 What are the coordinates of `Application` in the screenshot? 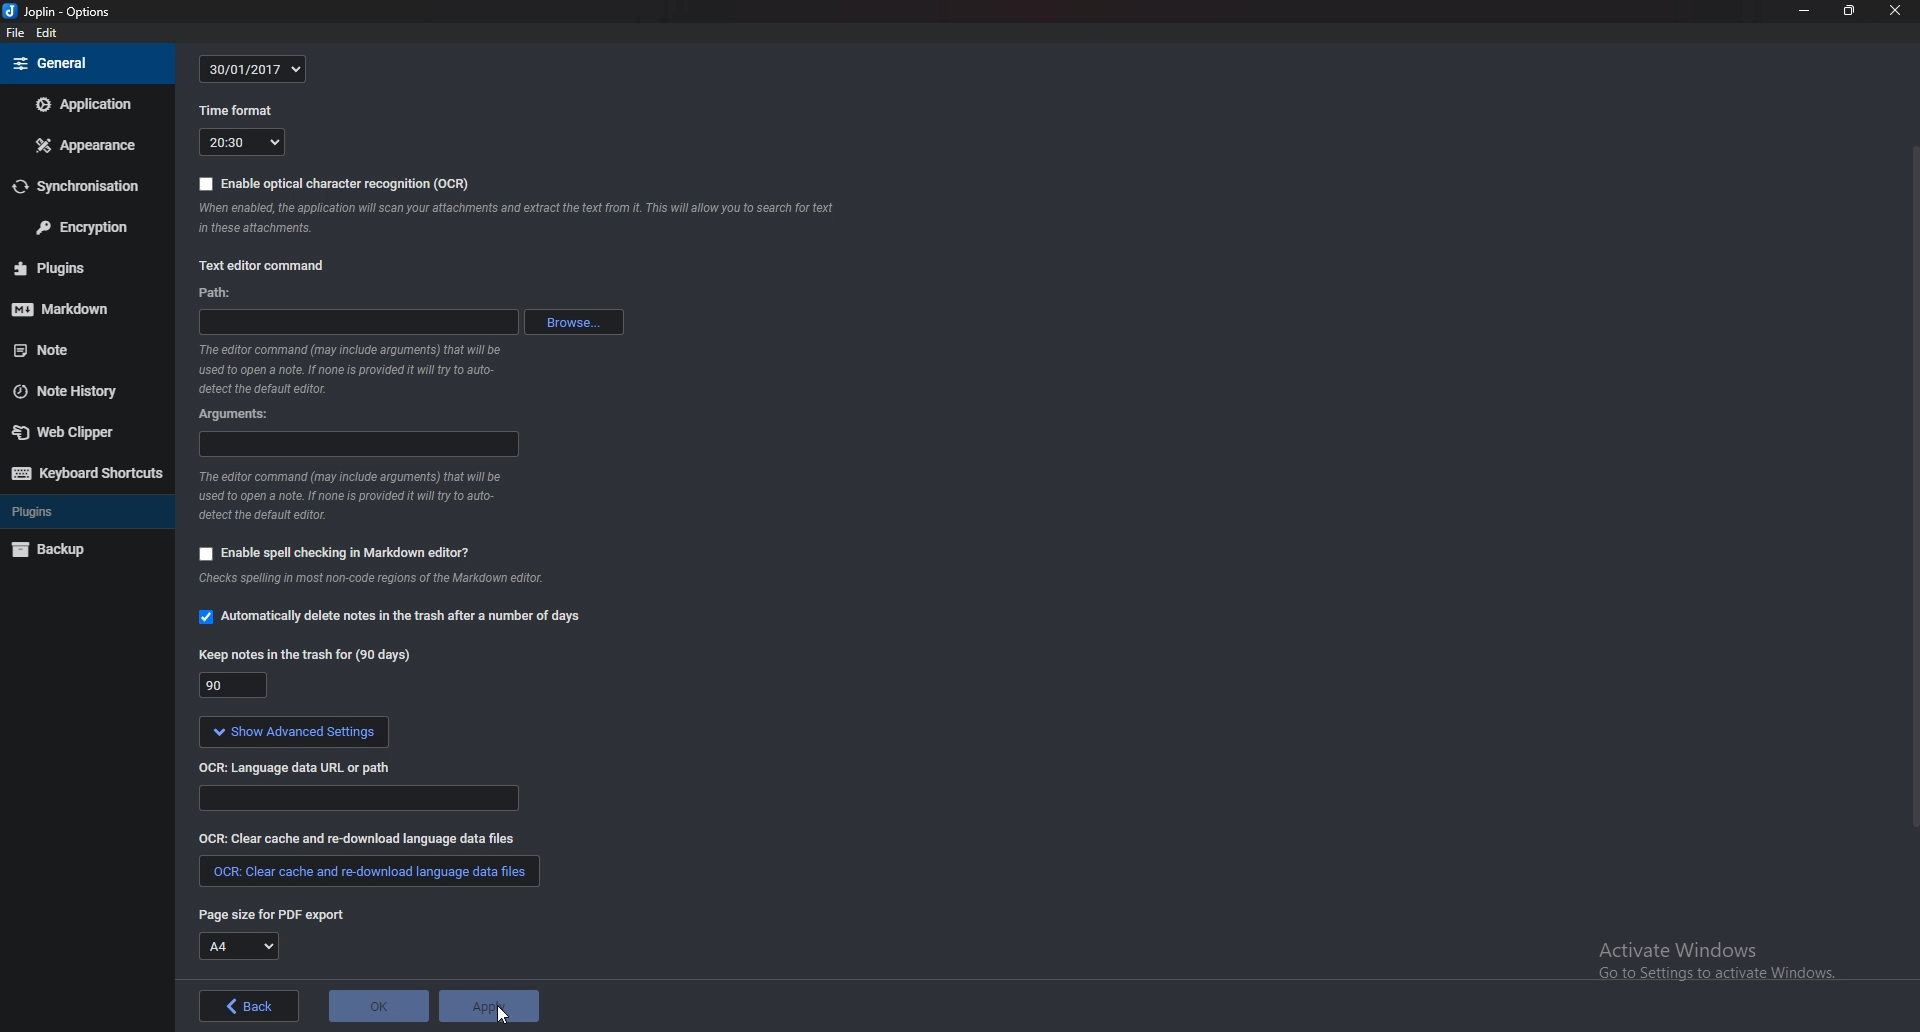 It's located at (86, 106).